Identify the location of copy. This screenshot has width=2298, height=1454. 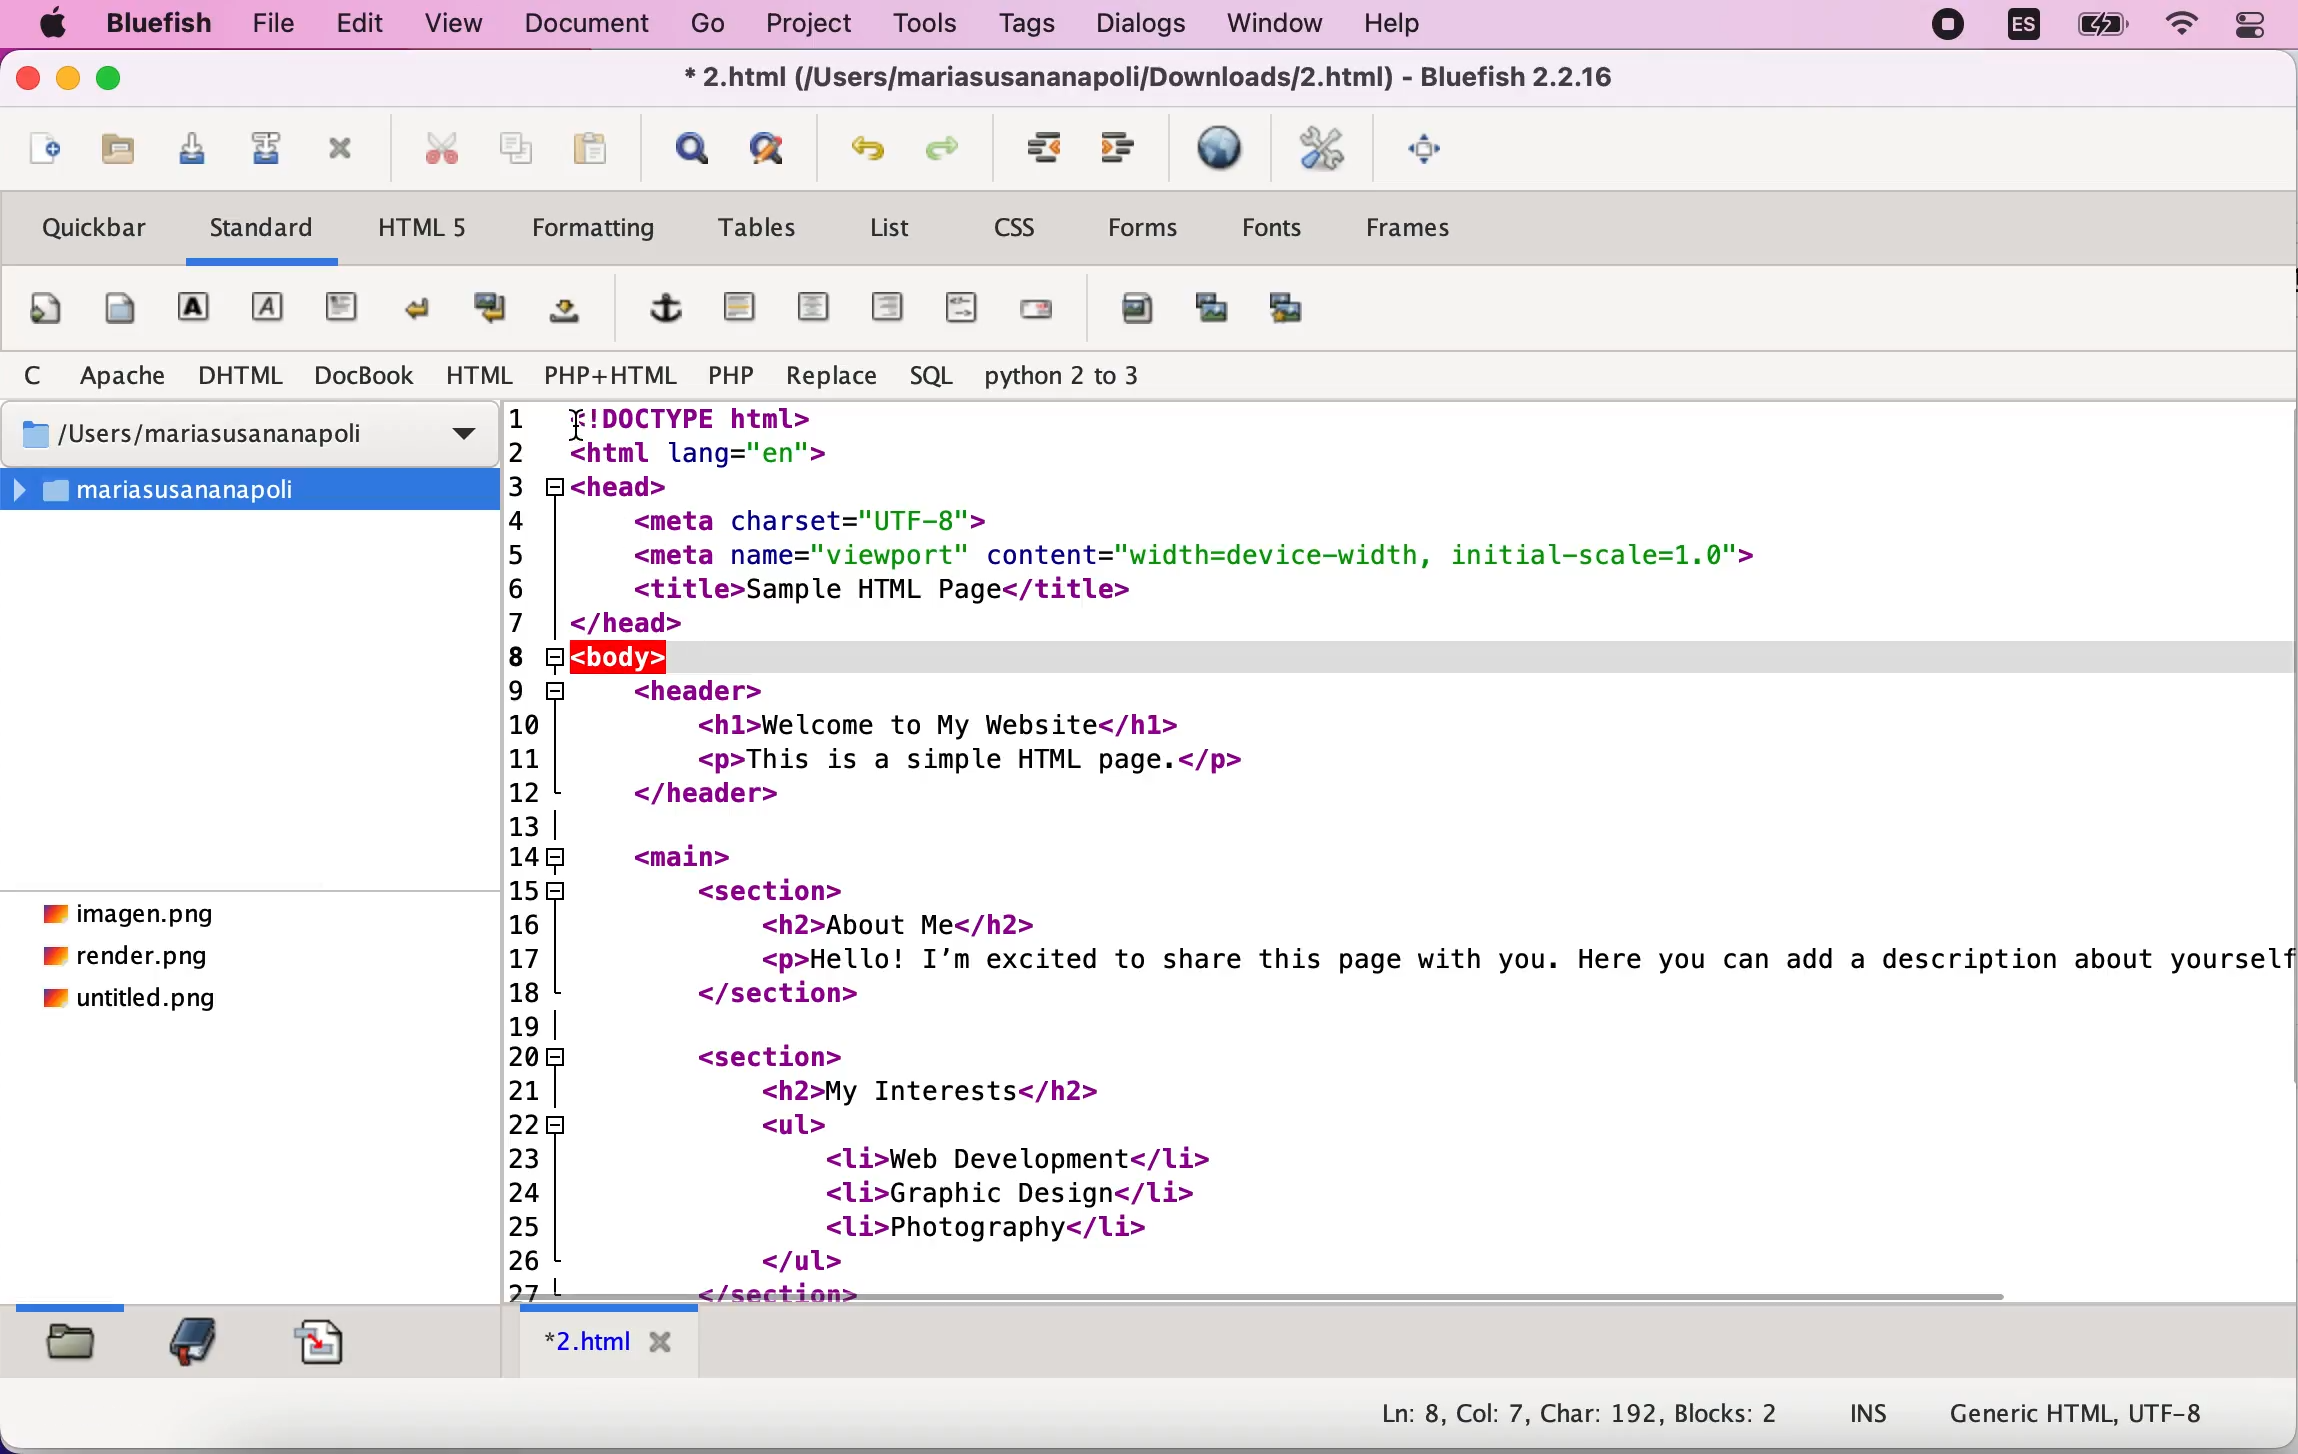
(516, 141).